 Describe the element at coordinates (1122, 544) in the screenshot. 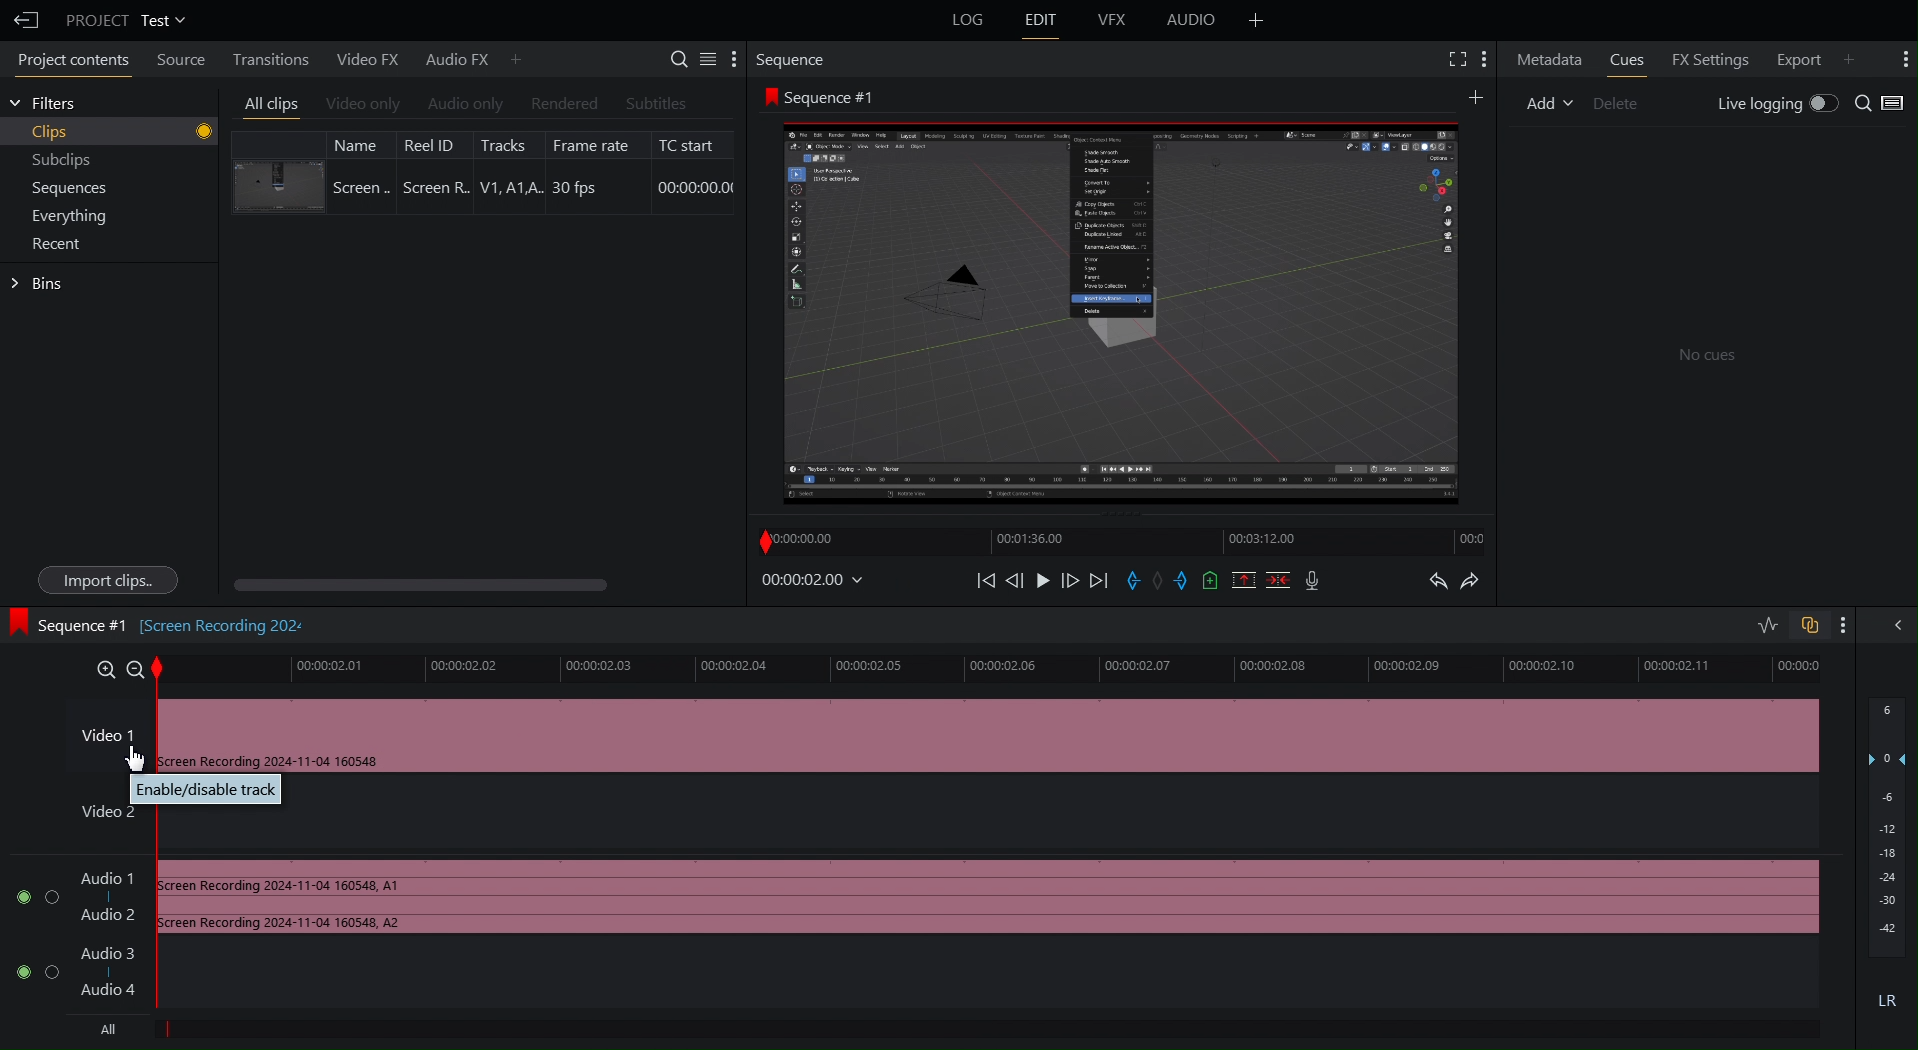

I see `Timeline` at that location.